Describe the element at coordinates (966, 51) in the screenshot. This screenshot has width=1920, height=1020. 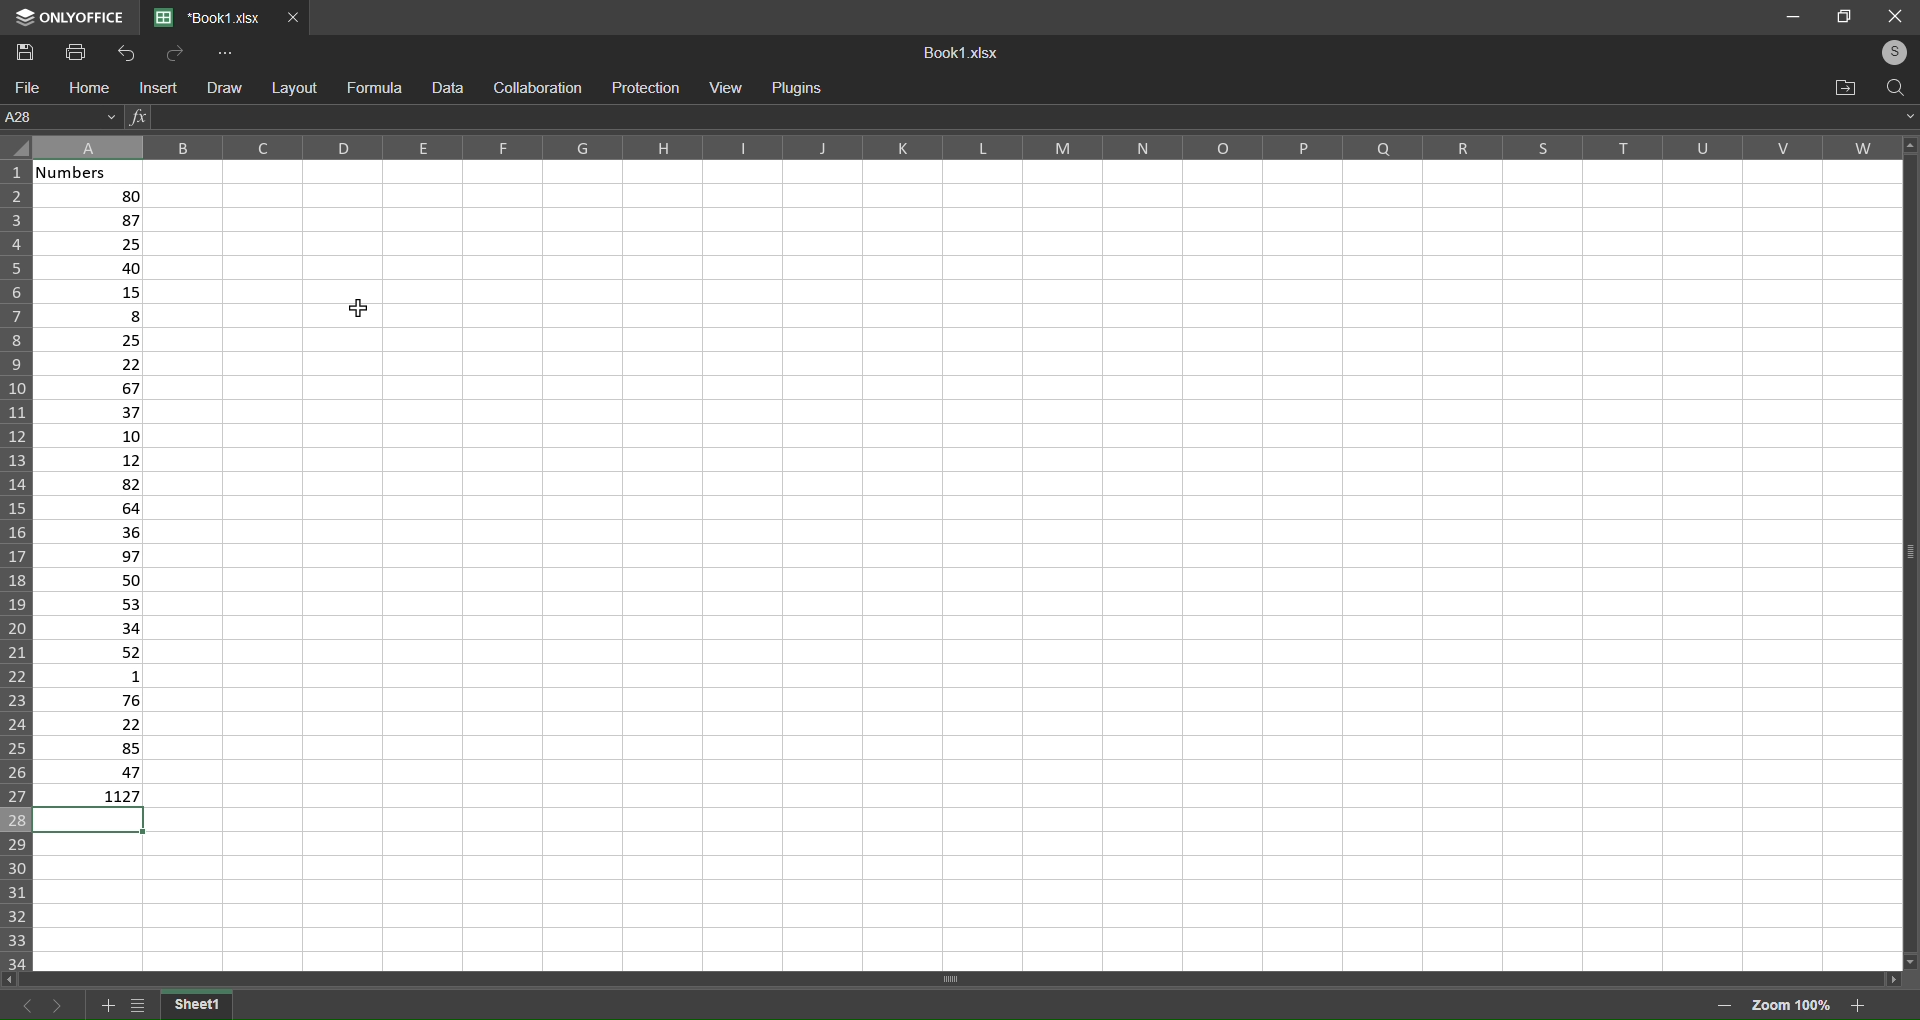
I see `Book1.xslx` at that location.